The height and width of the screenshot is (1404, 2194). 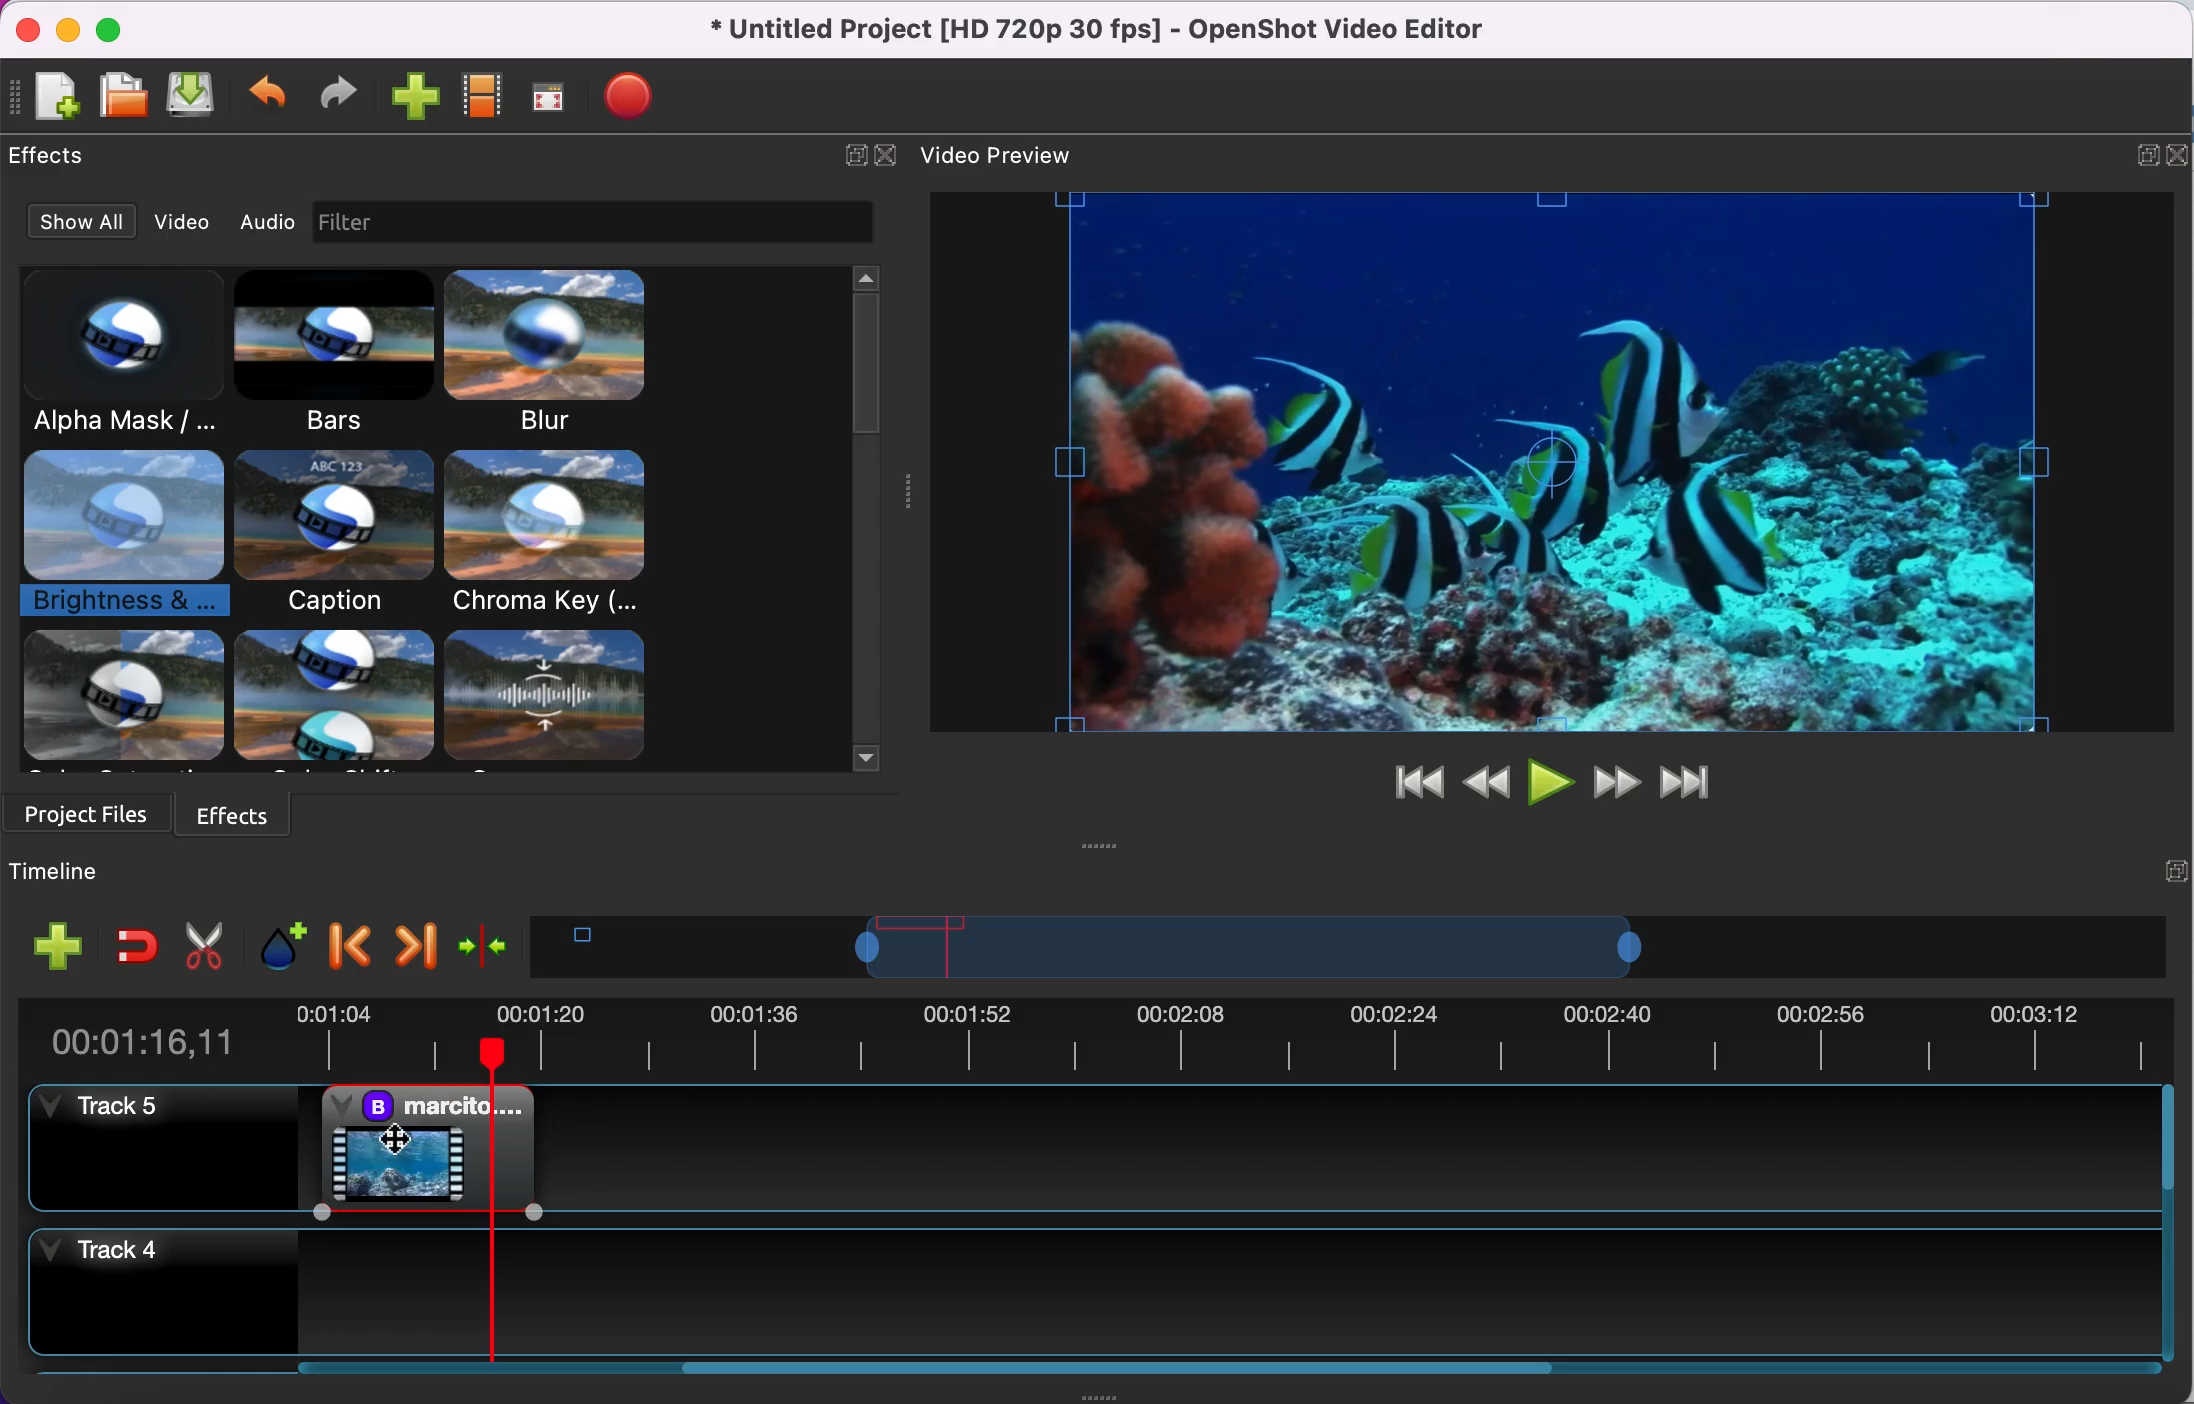 I want to click on image, so click(x=350, y=223).